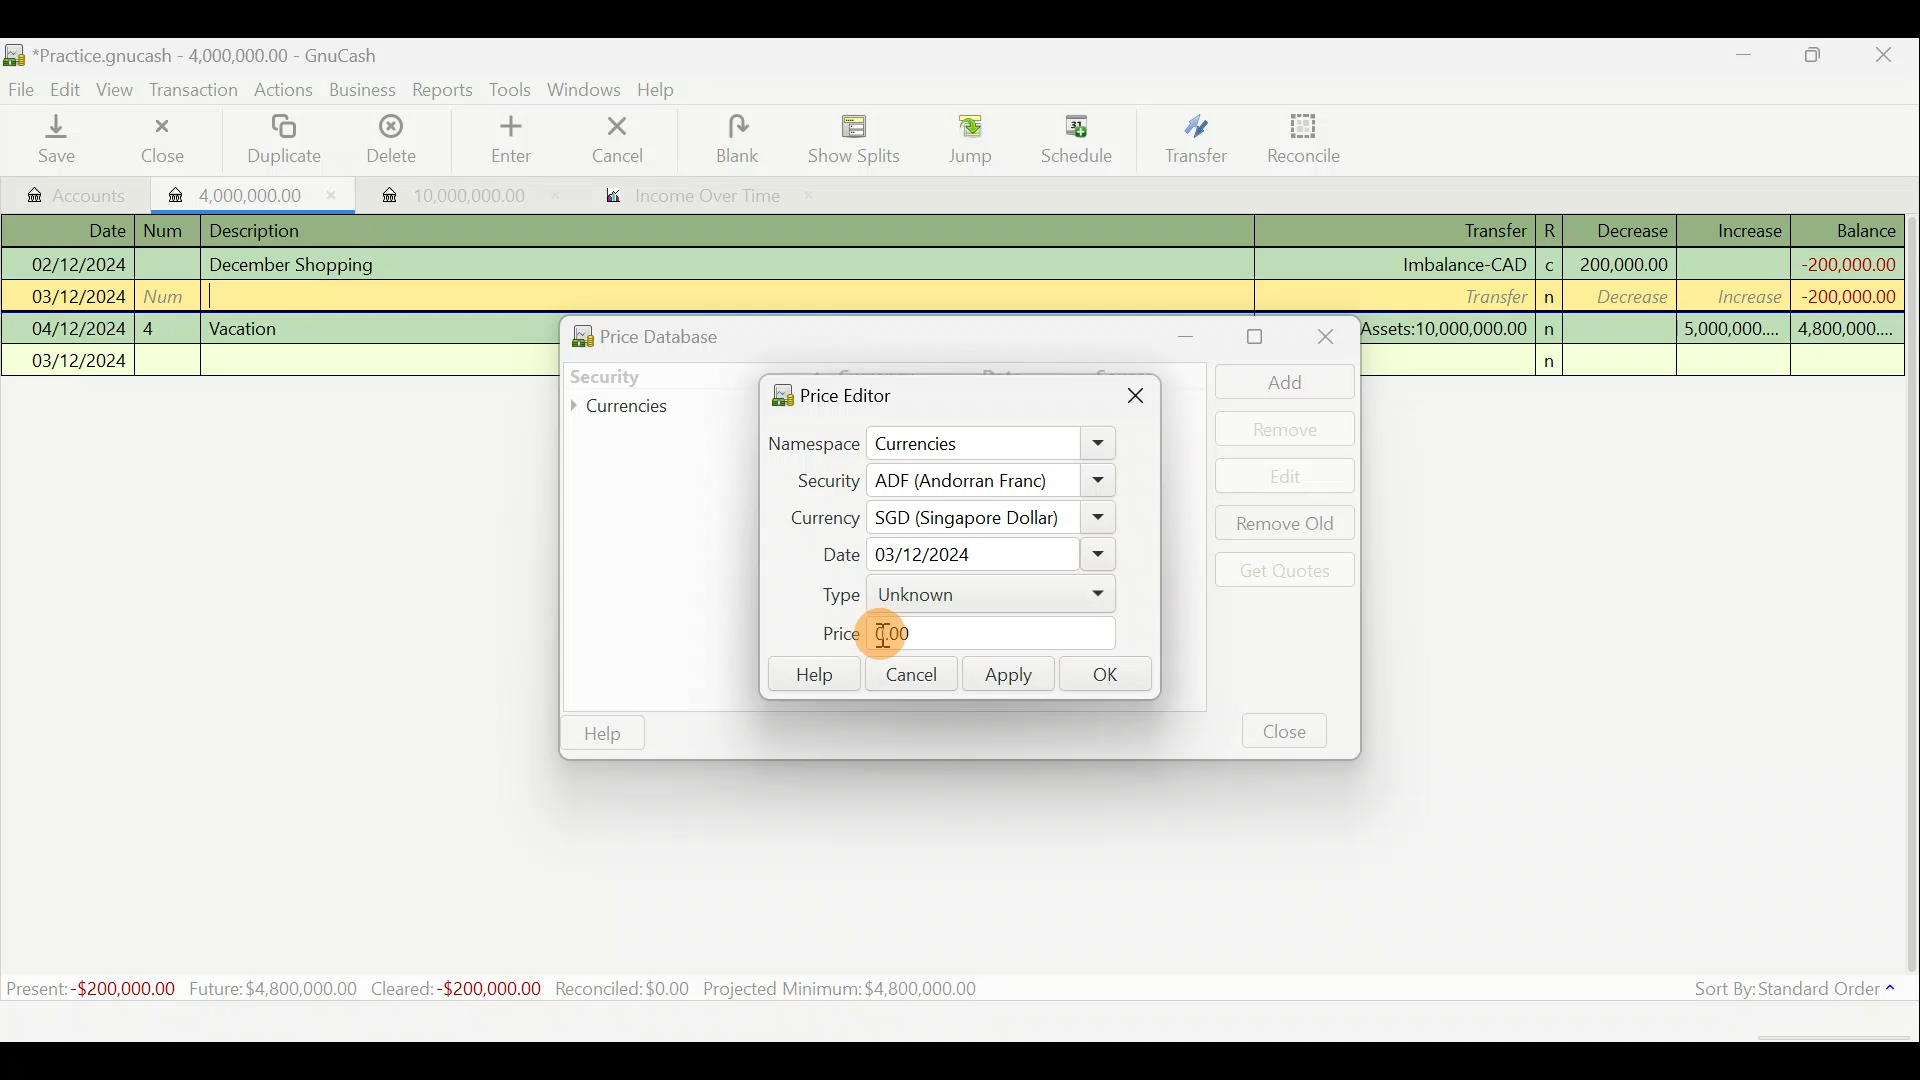 The image size is (1920, 1080). I want to click on Delete, so click(393, 140).